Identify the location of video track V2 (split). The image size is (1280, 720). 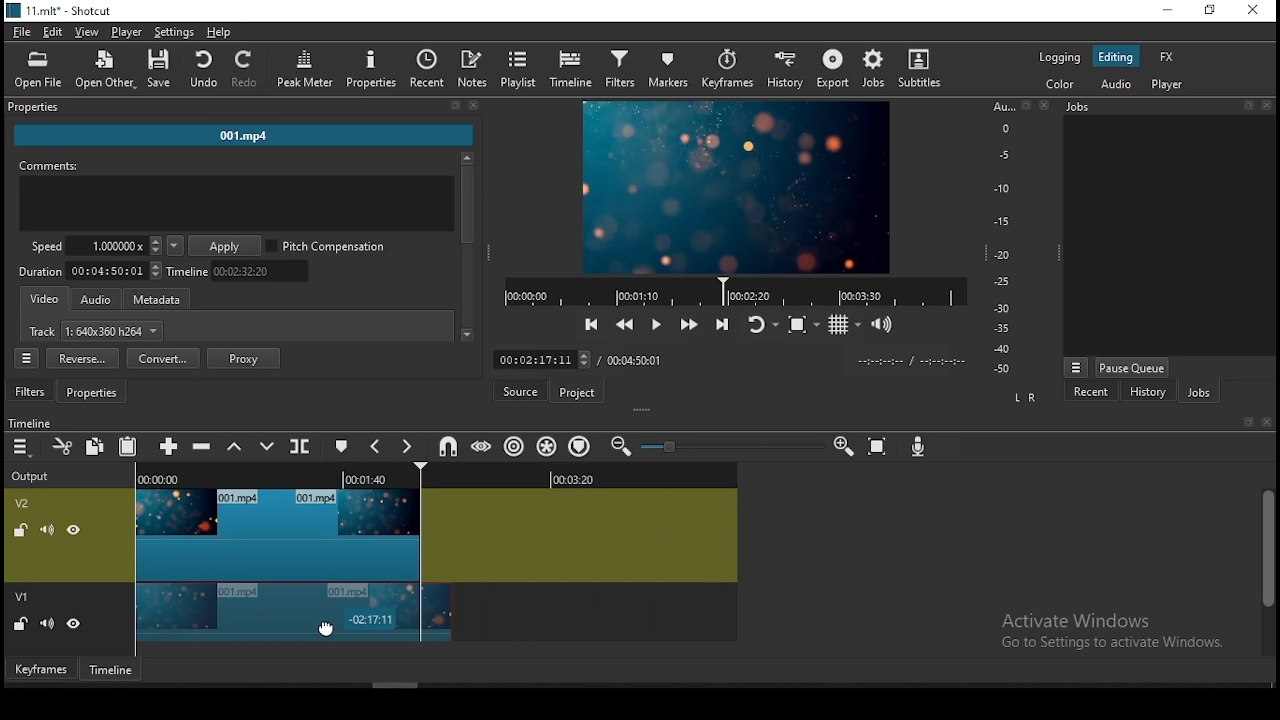
(292, 613).